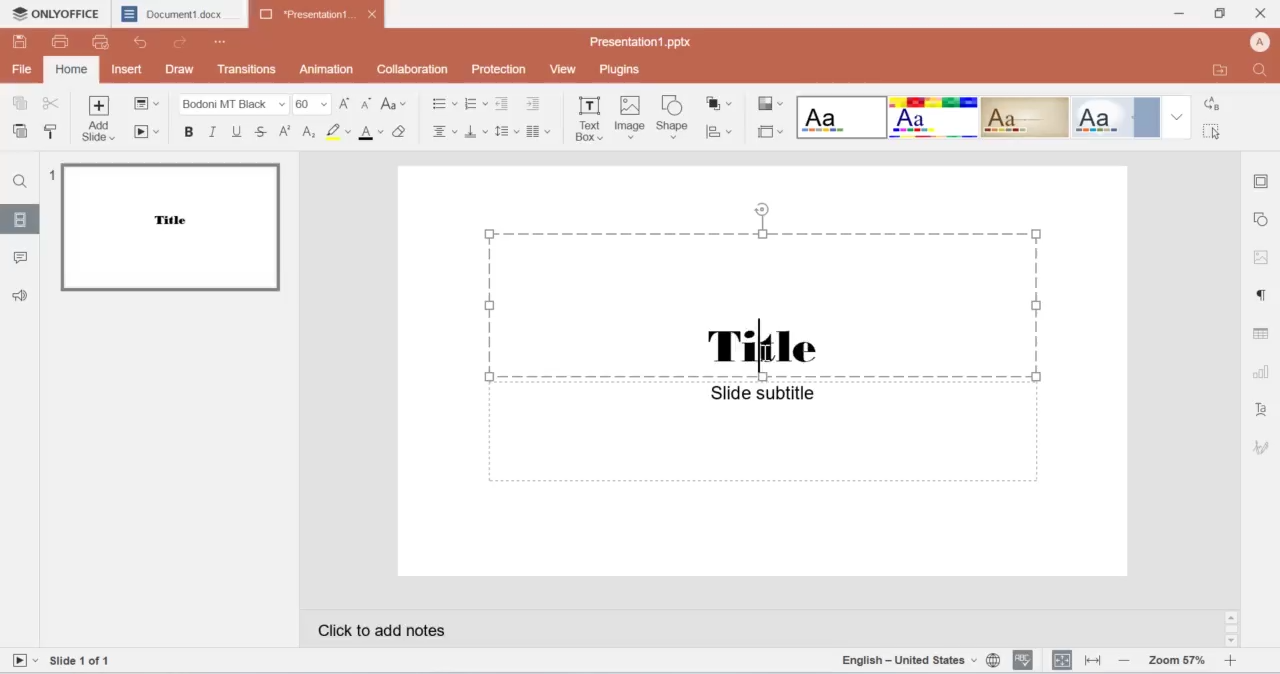  Describe the element at coordinates (366, 104) in the screenshot. I see `decrease font size` at that location.